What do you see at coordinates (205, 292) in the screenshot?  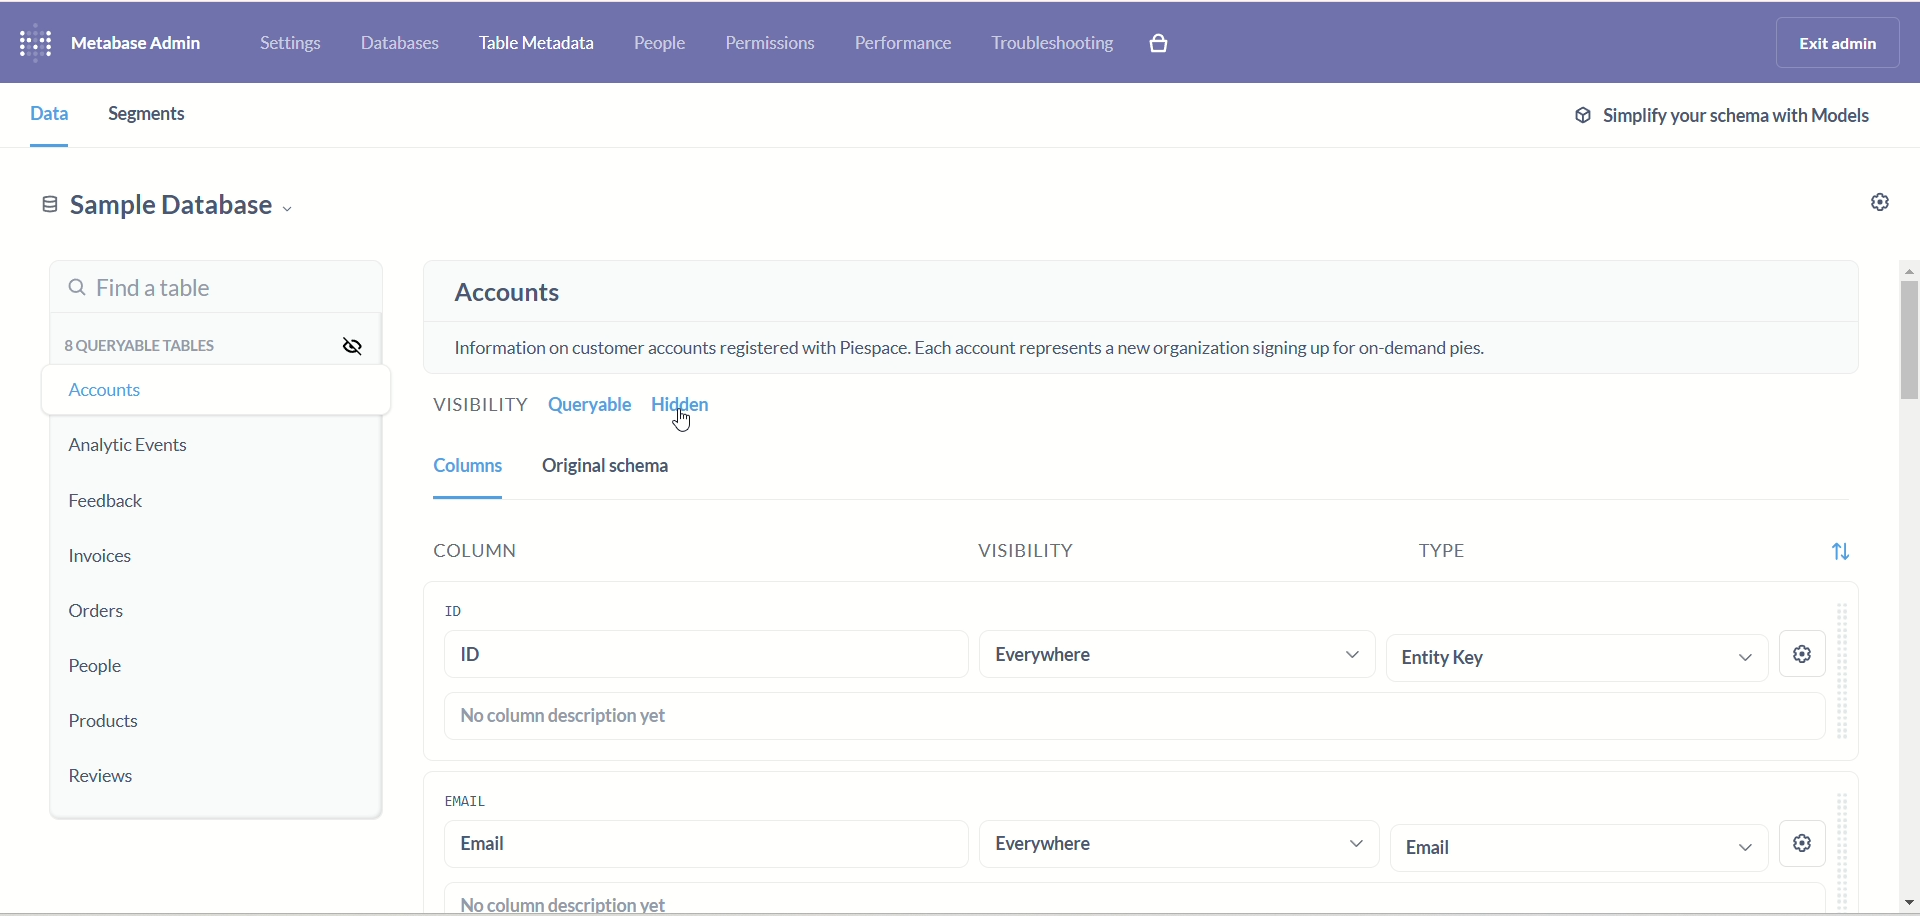 I see `find a table` at bounding box center [205, 292].